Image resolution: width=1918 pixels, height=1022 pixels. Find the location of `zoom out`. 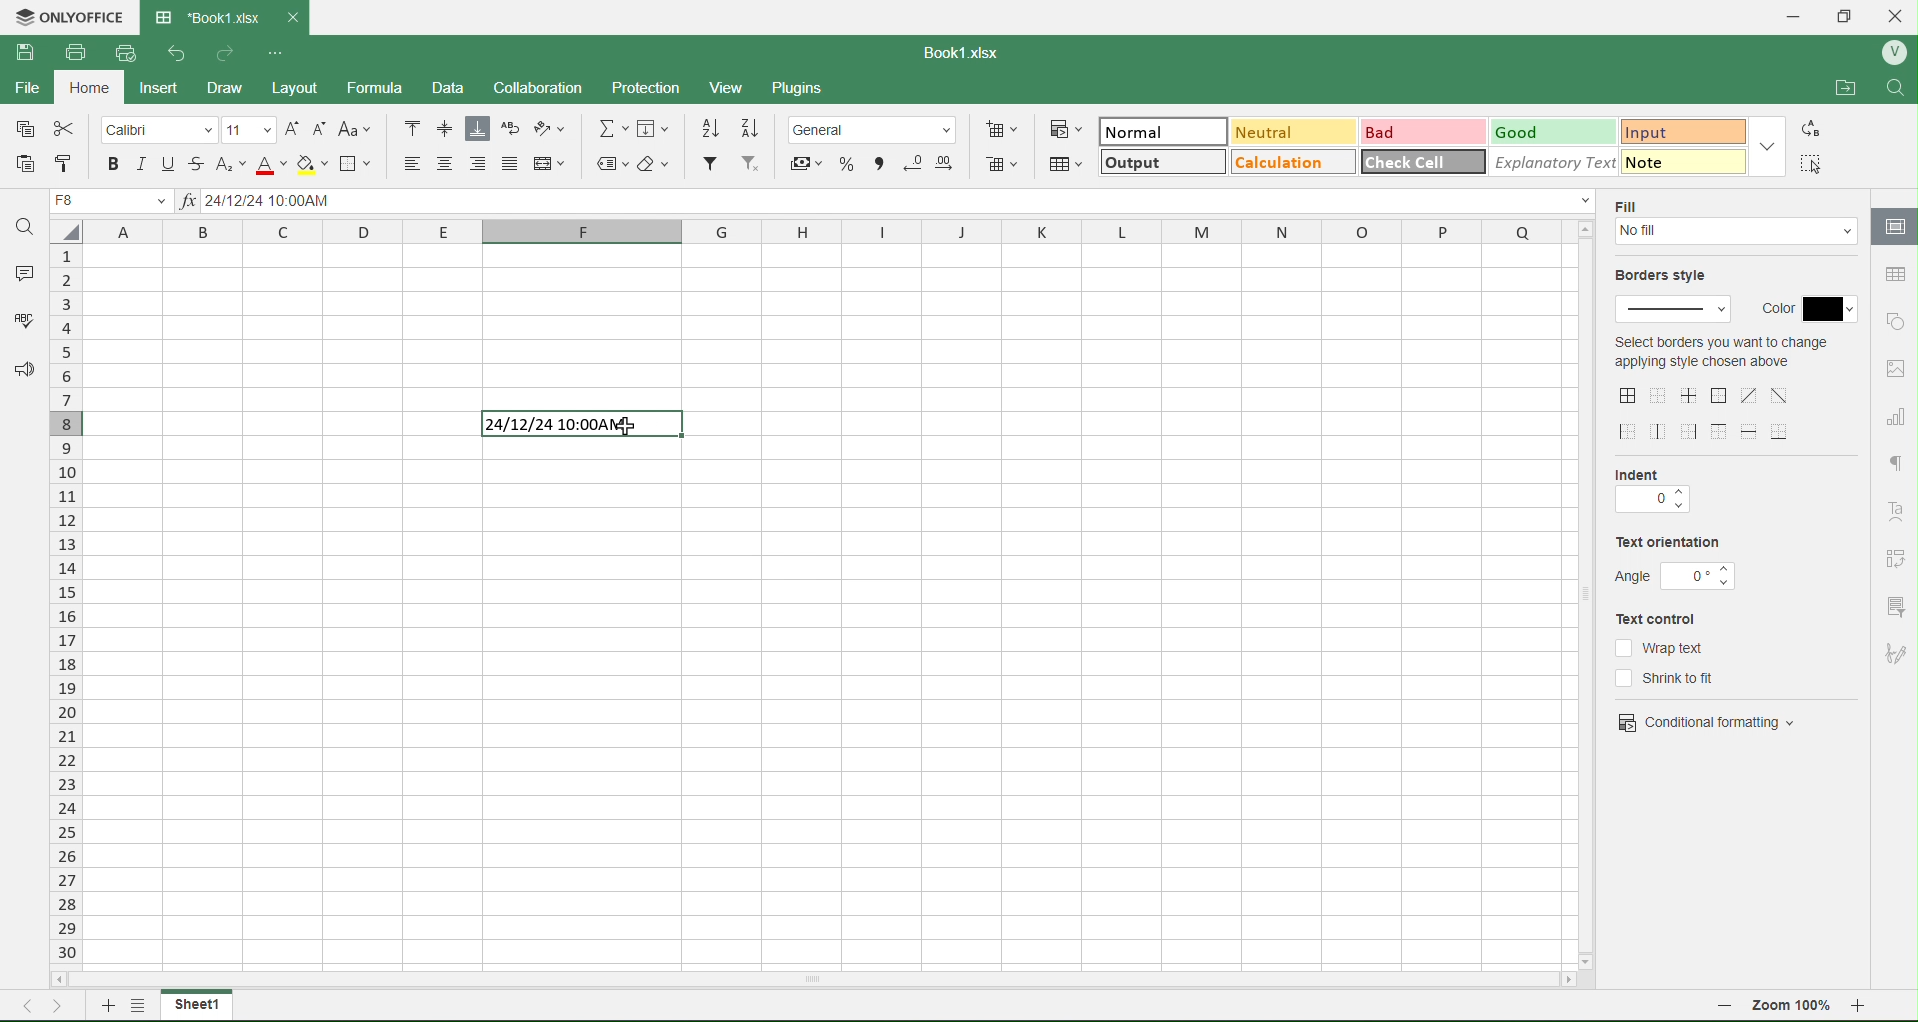

zoom out is located at coordinates (1725, 1009).